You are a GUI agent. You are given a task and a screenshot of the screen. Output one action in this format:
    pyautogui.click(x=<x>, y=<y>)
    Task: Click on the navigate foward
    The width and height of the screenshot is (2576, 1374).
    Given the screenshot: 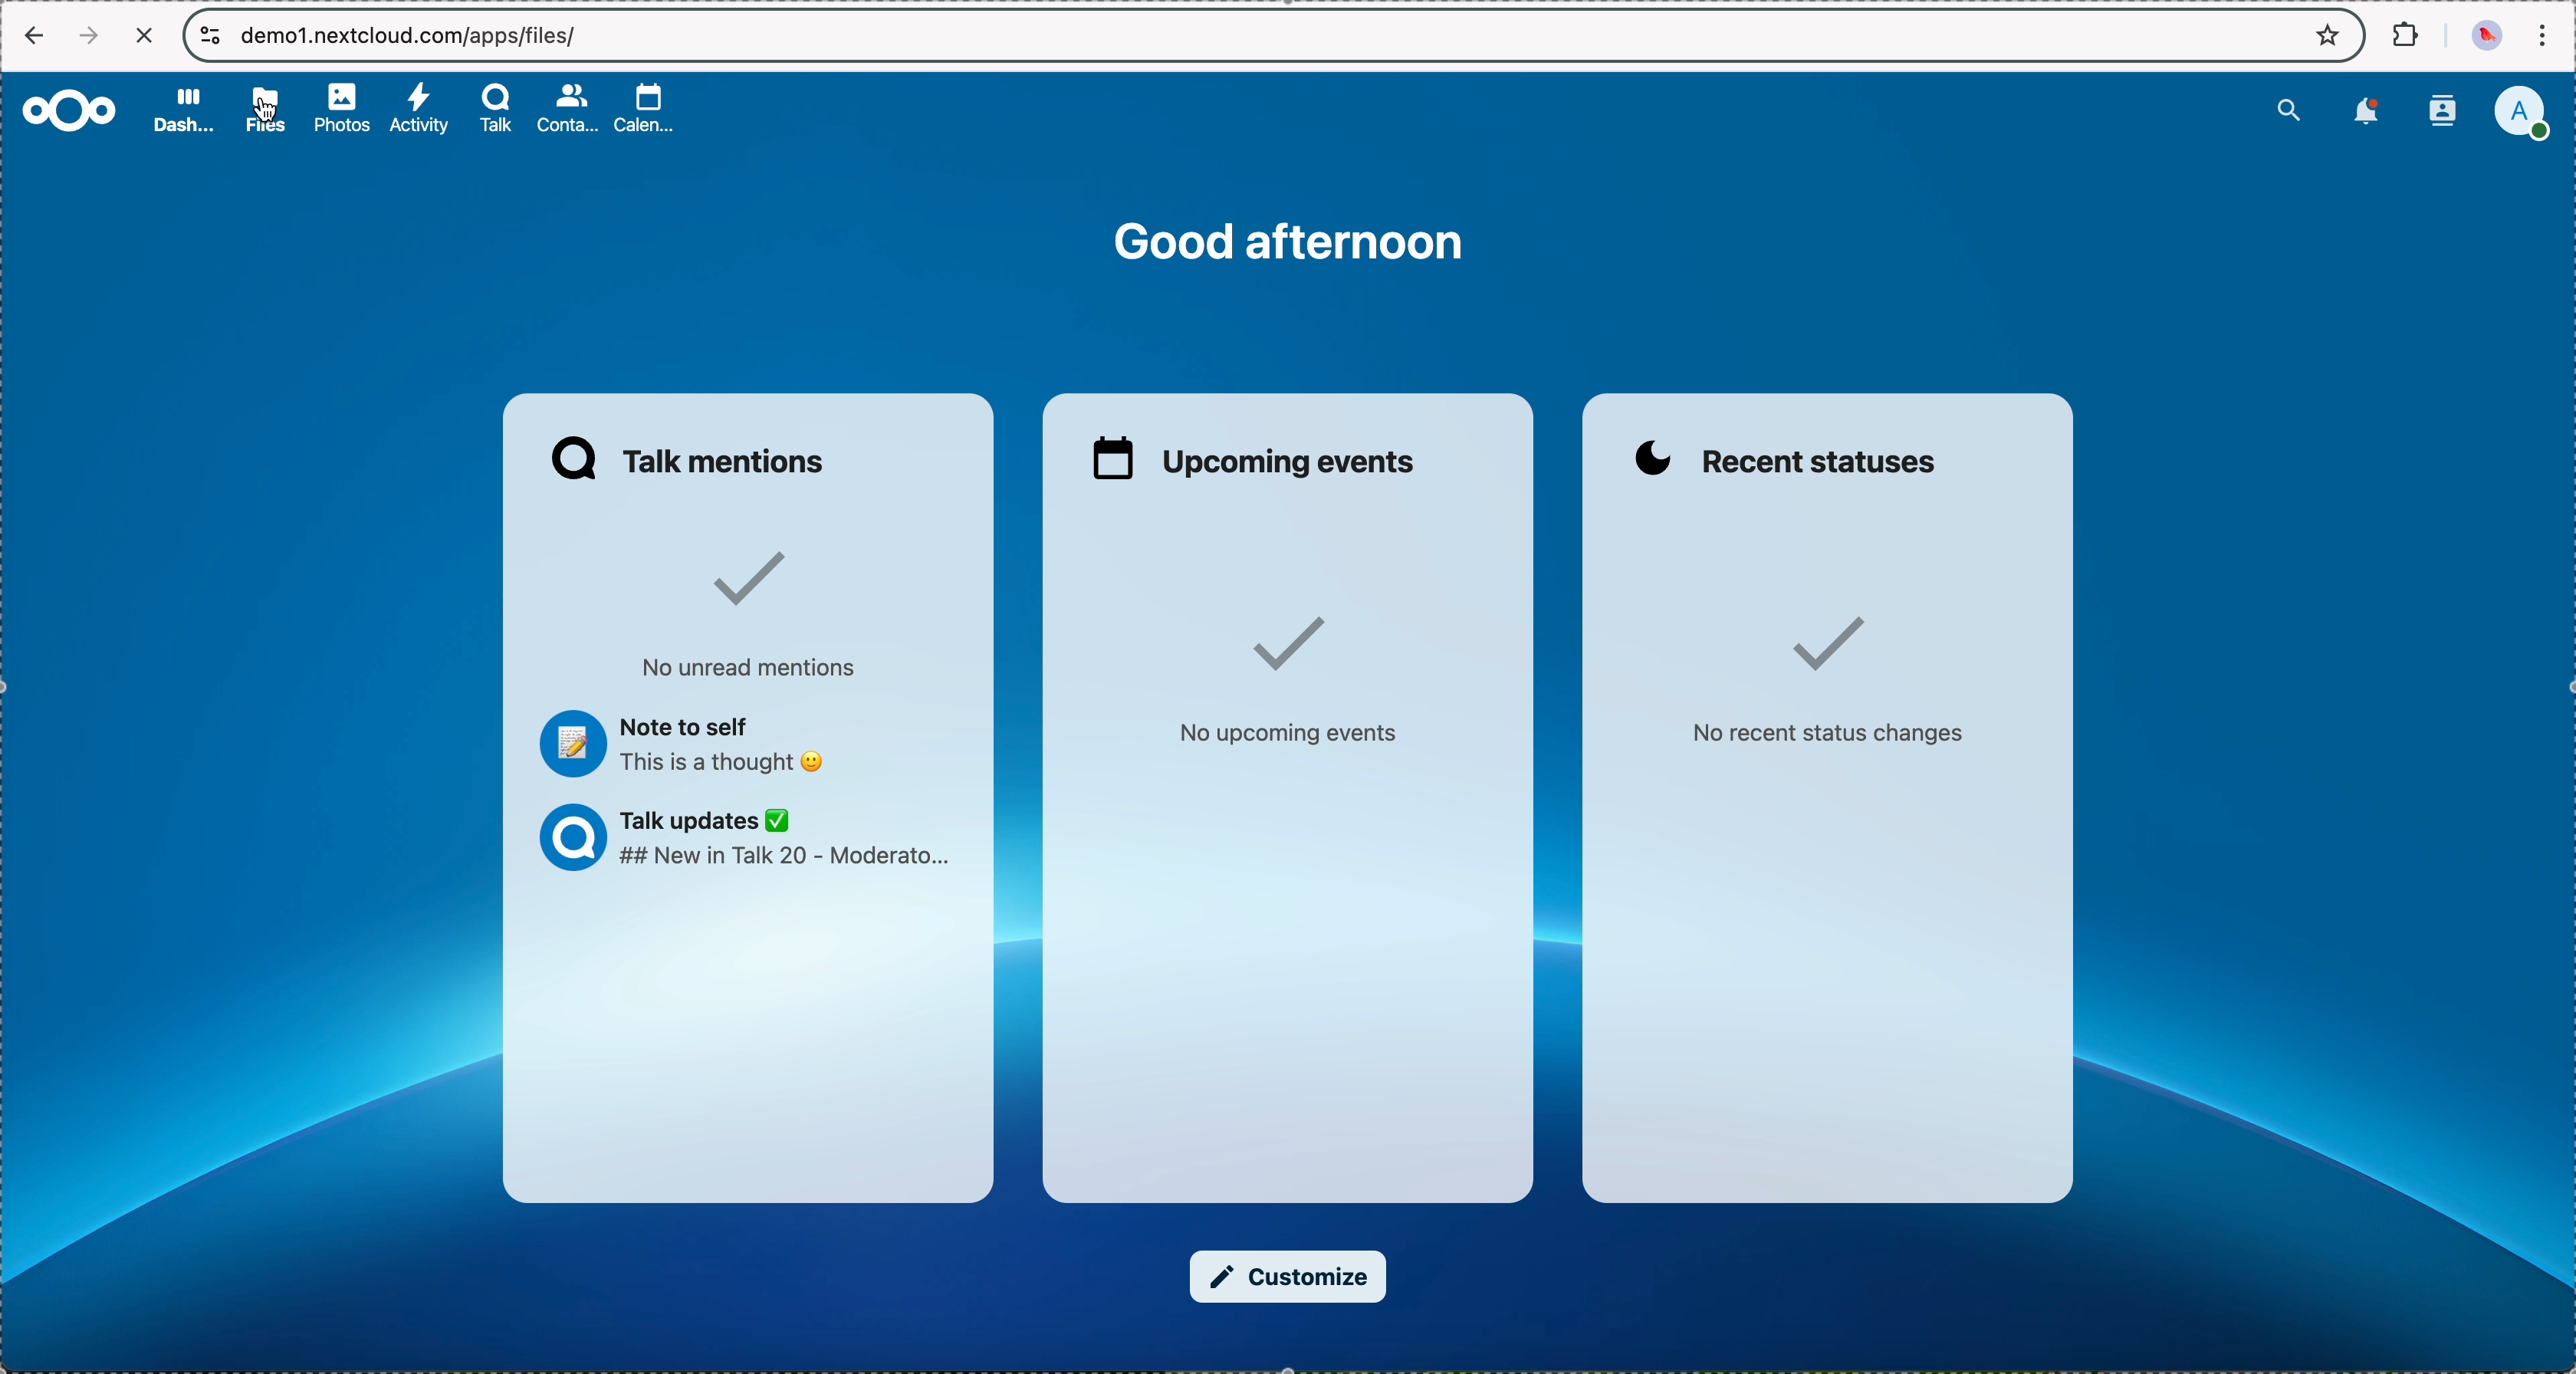 What is the action you would take?
    pyautogui.click(x=84, y=37)
    